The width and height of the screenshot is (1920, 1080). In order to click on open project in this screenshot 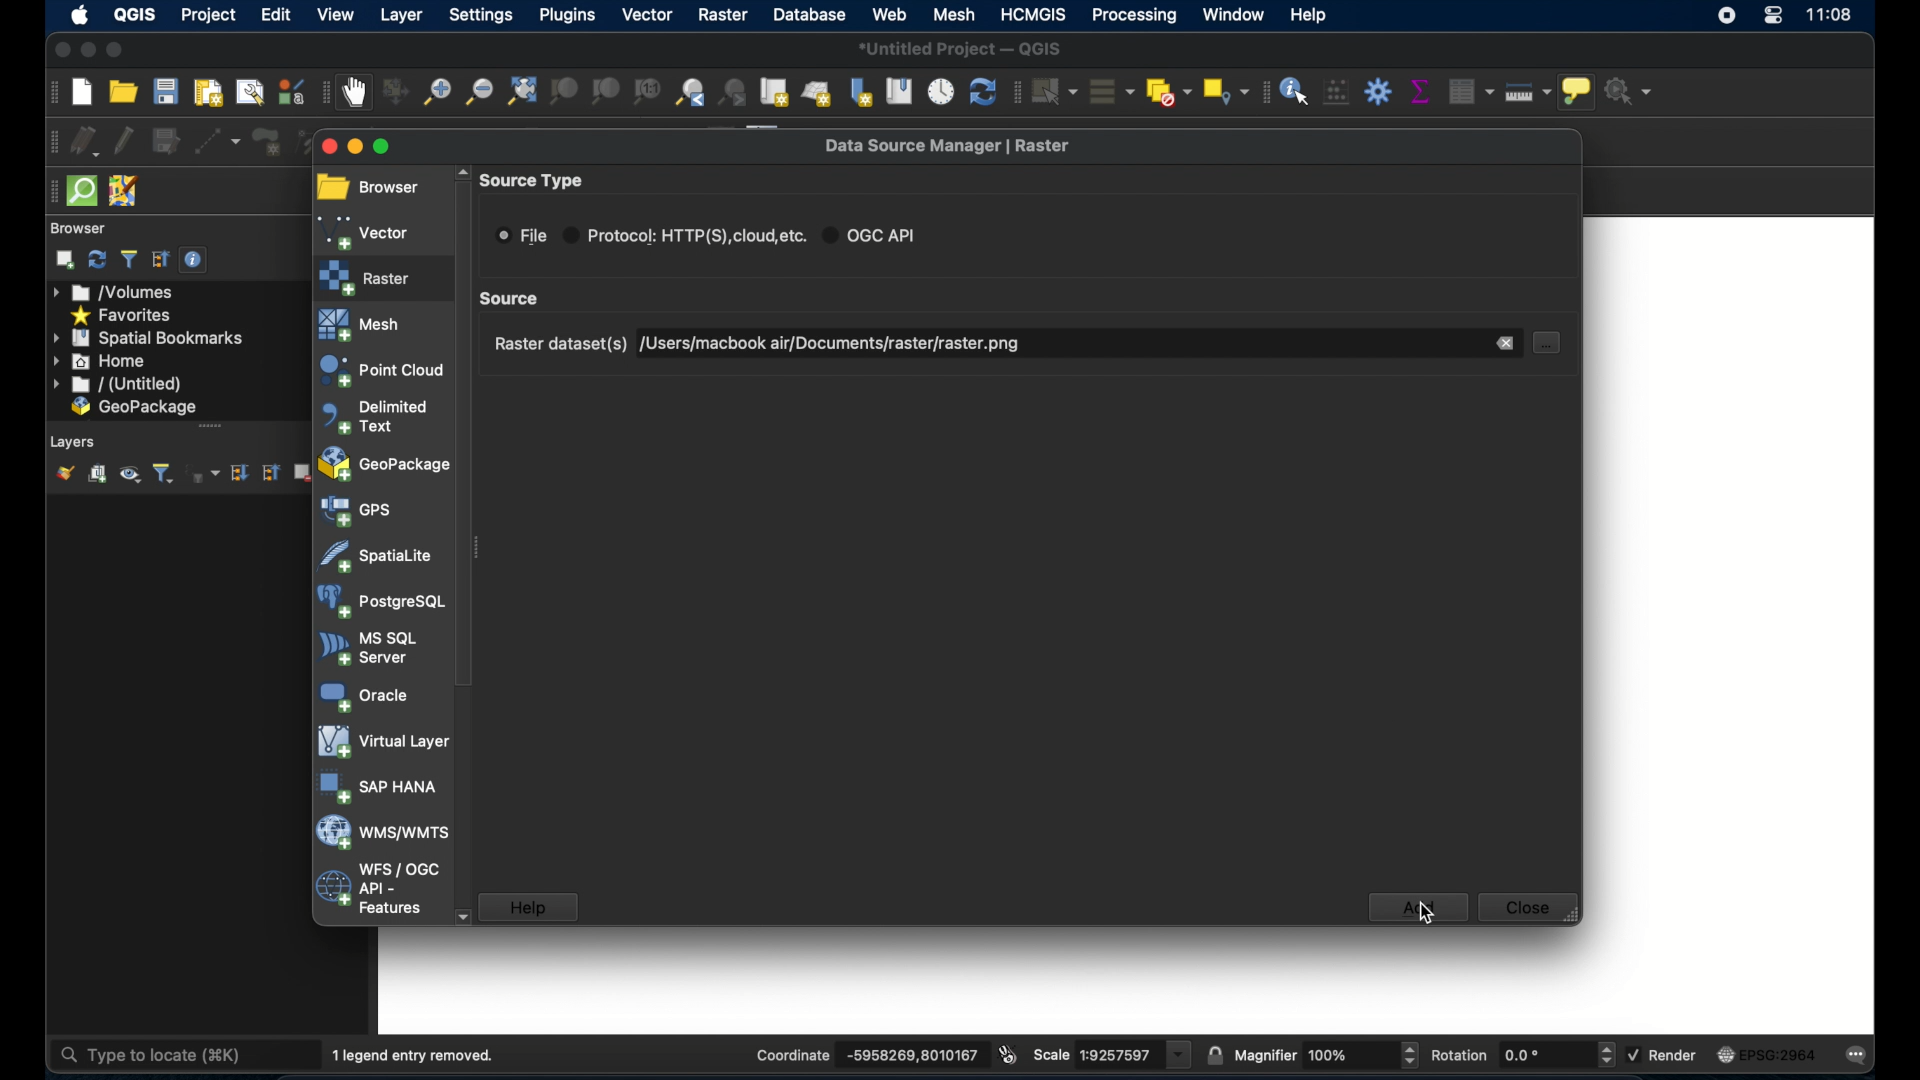, I will do `click(125, 91)`.